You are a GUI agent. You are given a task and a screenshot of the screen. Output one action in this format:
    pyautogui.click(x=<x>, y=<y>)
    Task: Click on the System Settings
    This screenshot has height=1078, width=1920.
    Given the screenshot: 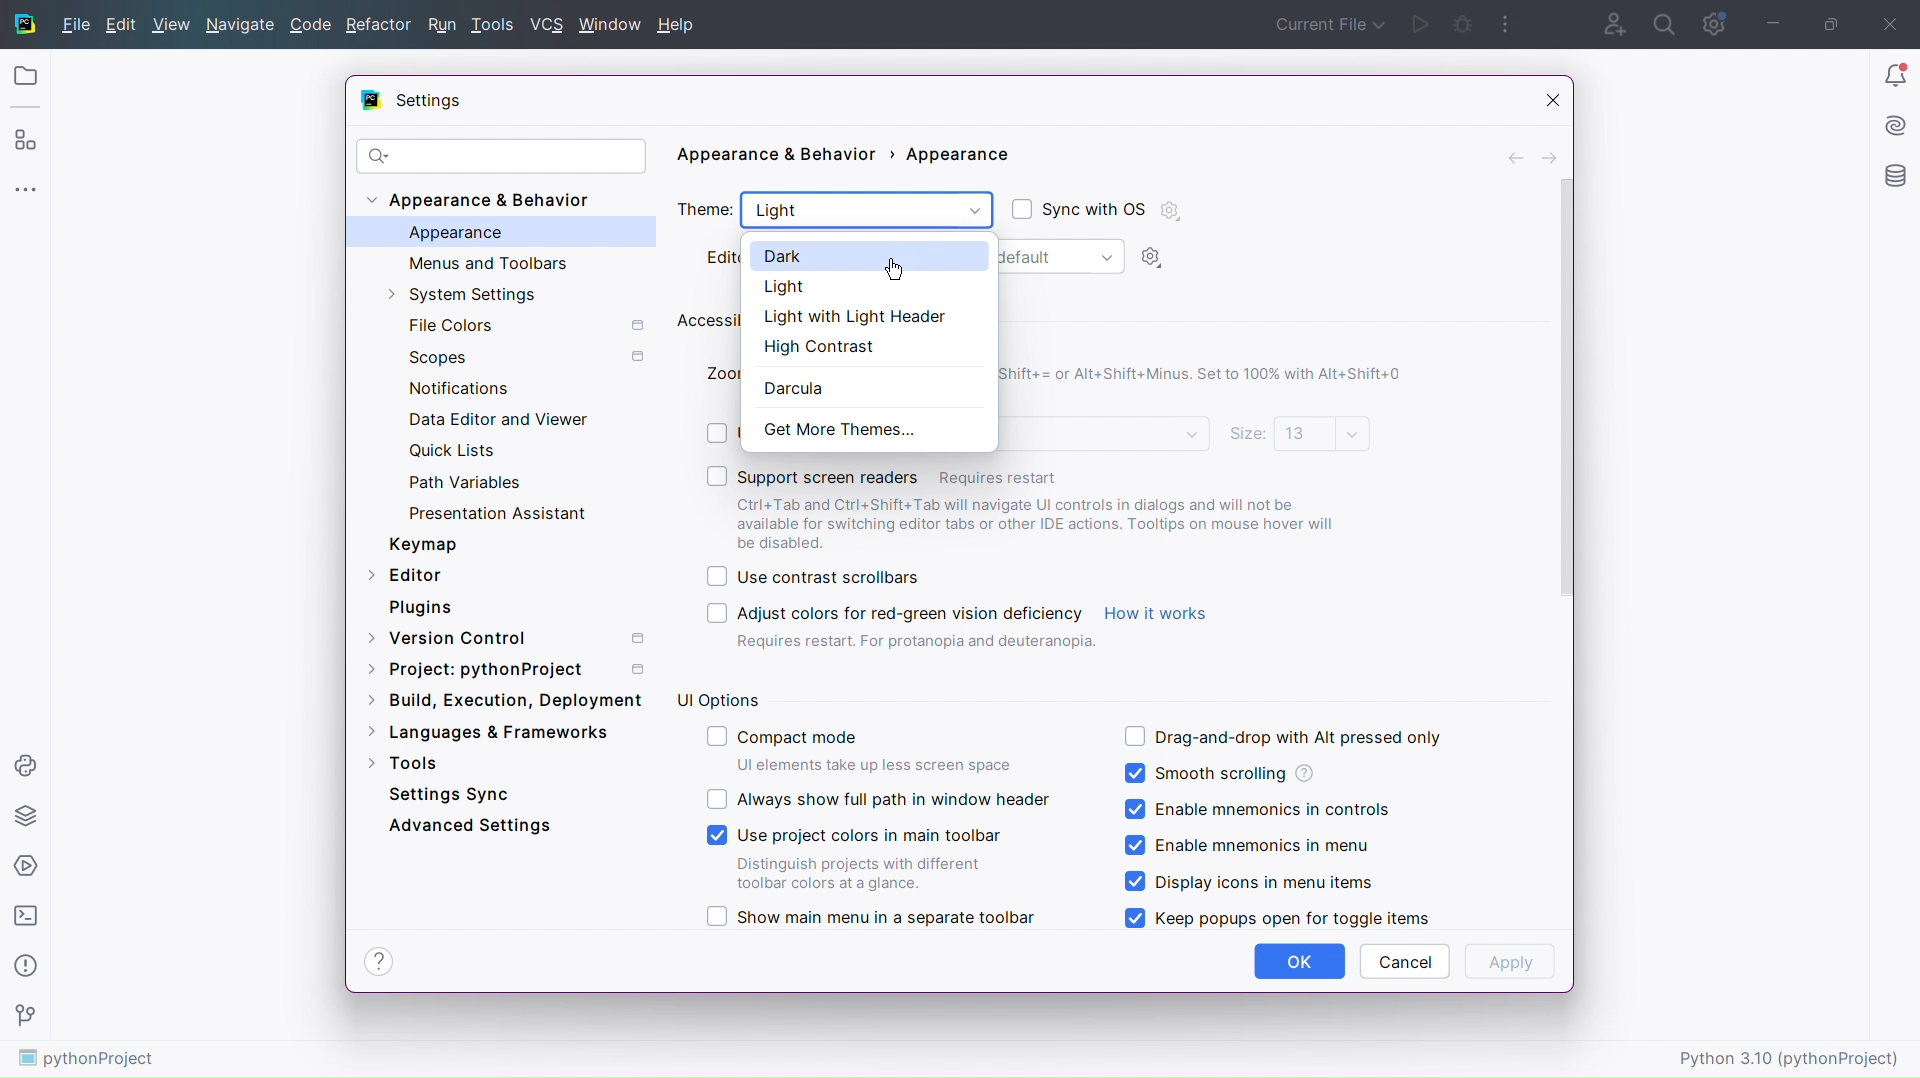 What is the action you would take?
    pyautogui.click(x=481, y=296)
    